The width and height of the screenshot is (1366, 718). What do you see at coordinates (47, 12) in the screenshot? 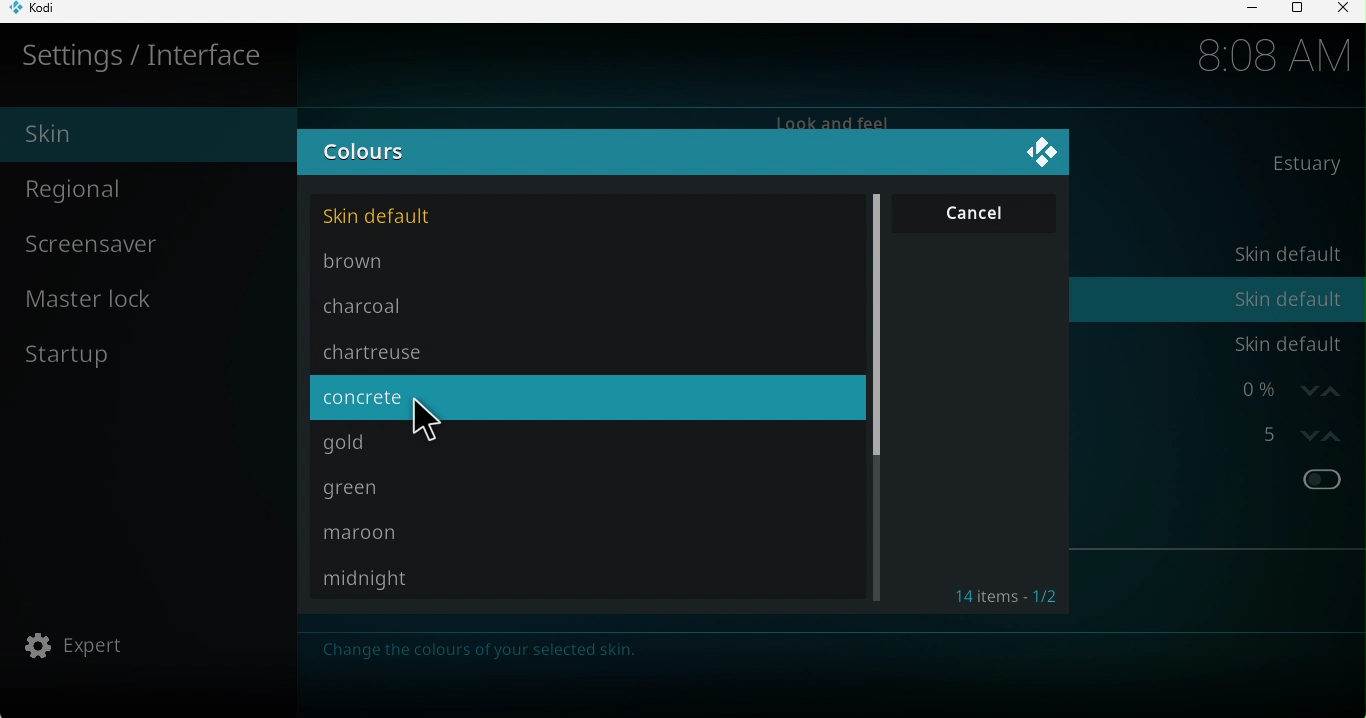
I see `KODI icon` at bounding box center [47, 12].